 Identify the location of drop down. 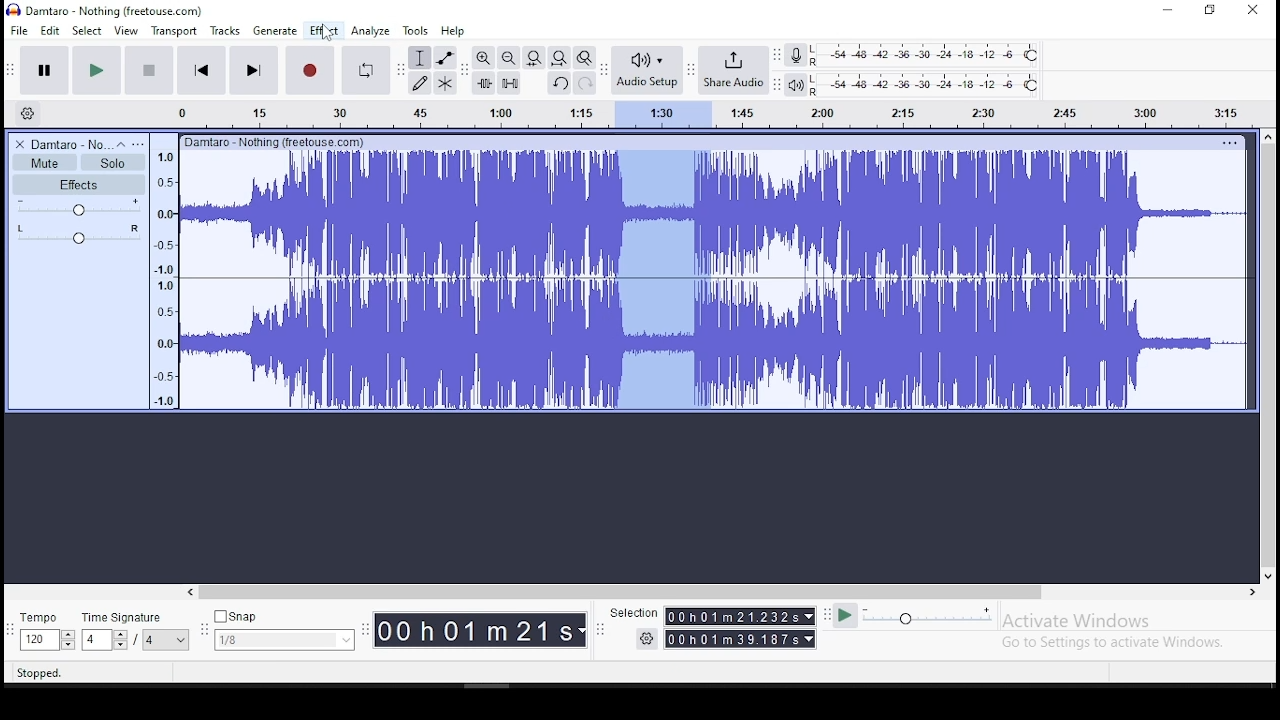
(807, 616).